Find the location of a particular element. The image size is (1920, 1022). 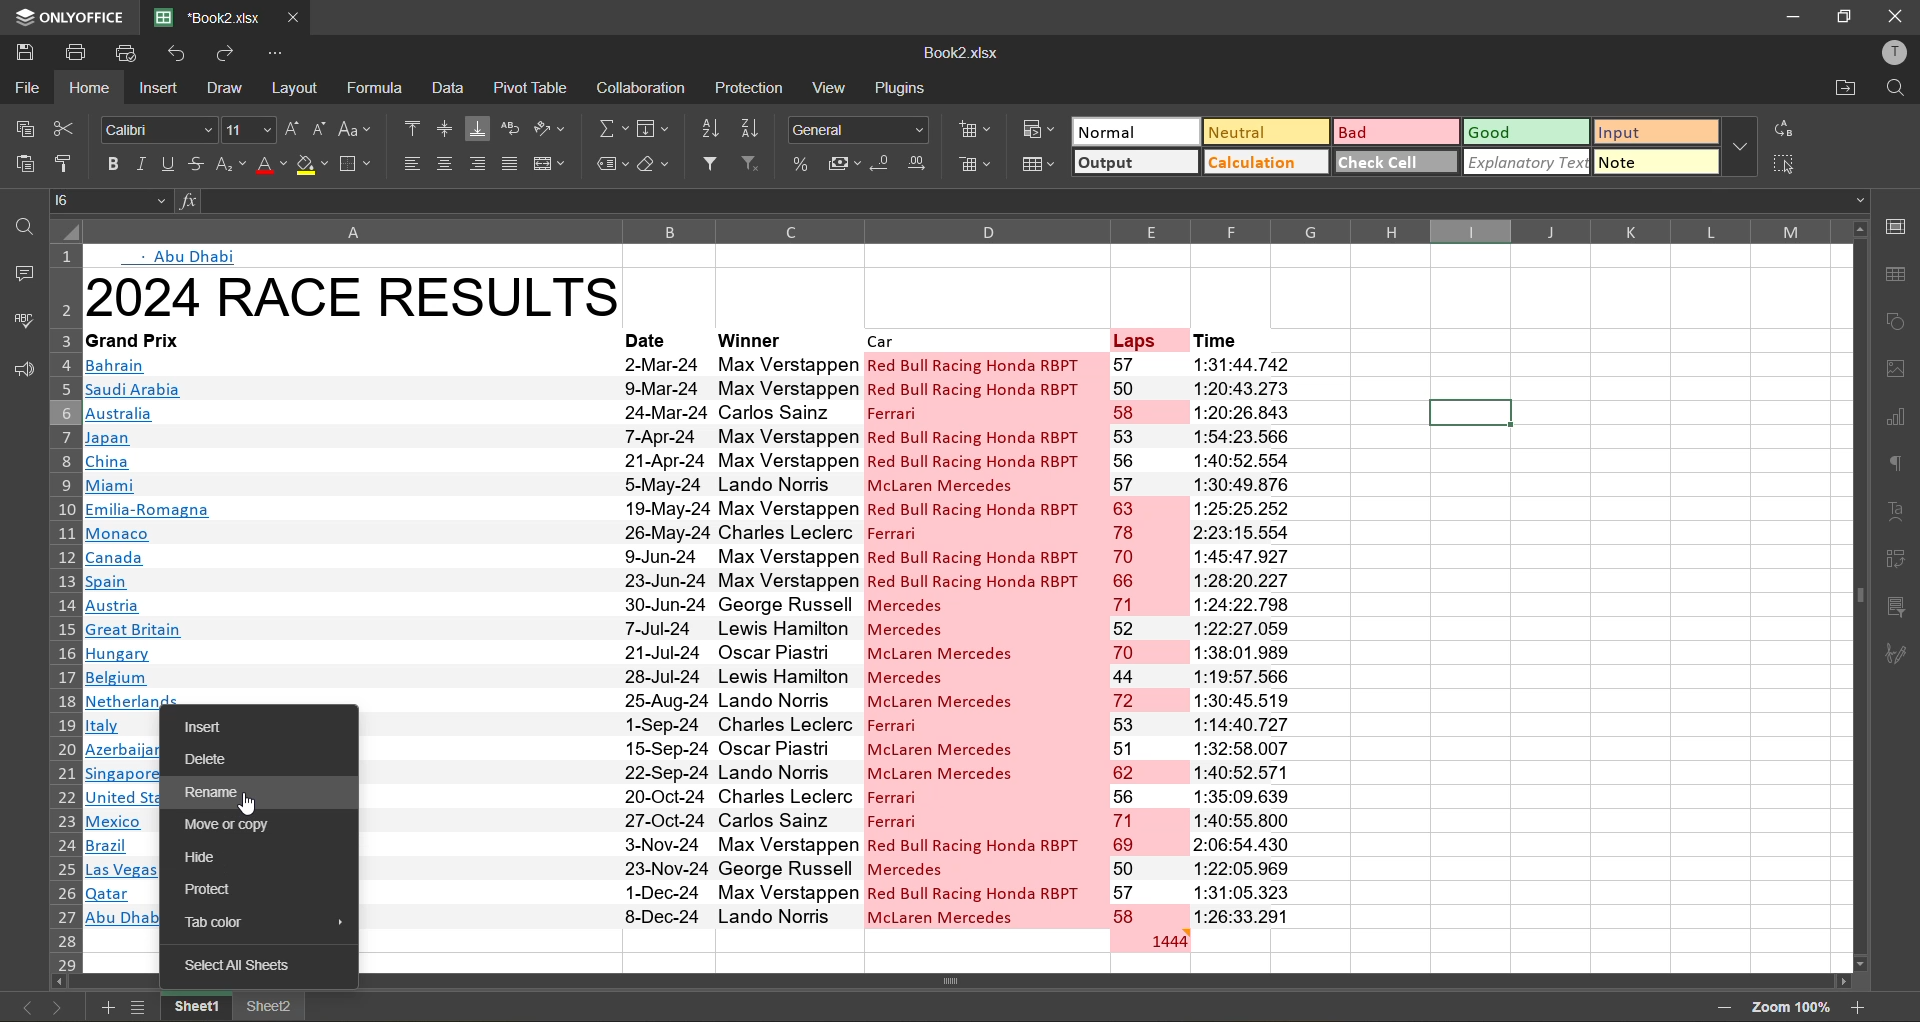

redo is located at coordinates (232, 53).